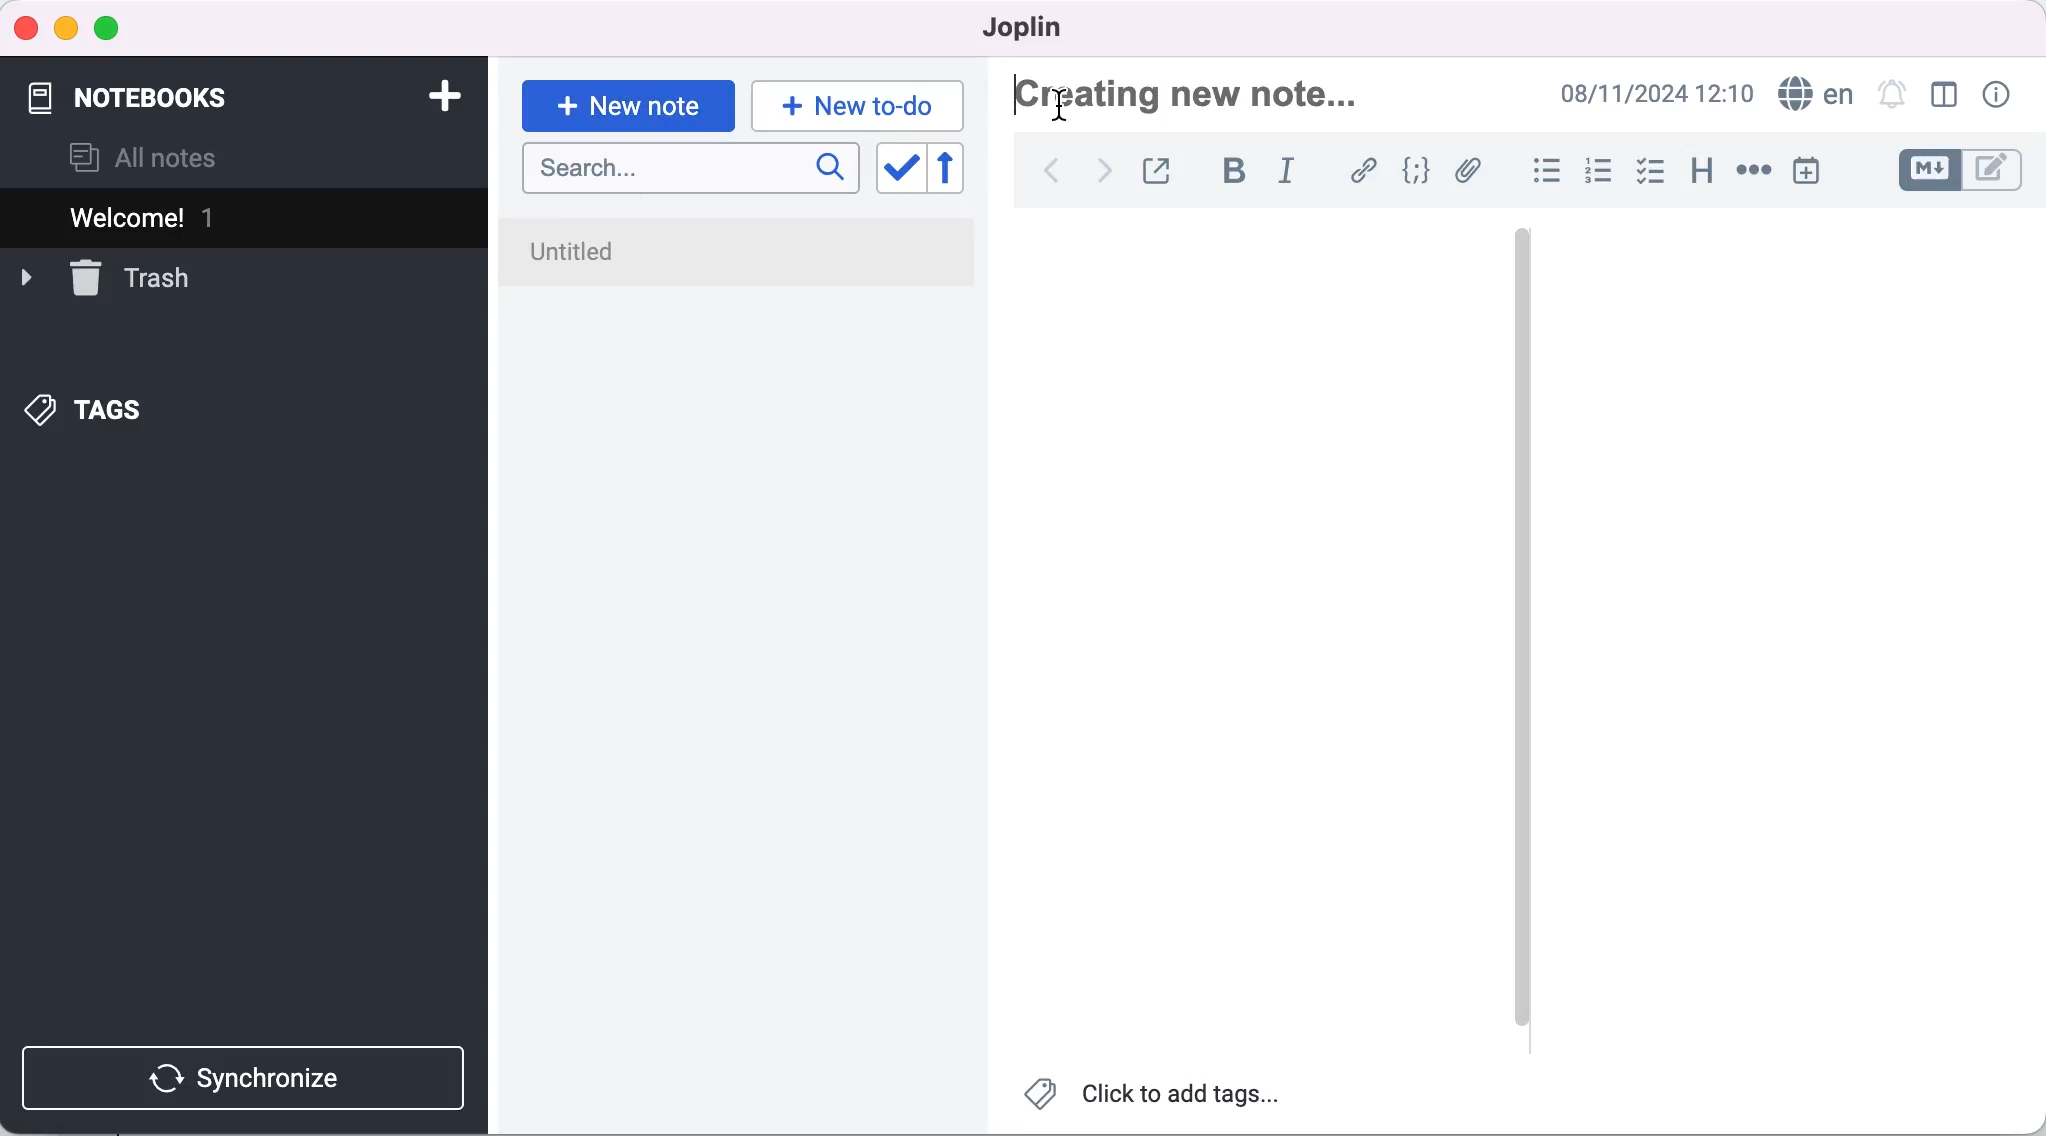 This screenshot has width=2046, height=1136. I want to click on tags, so click(105, 407).